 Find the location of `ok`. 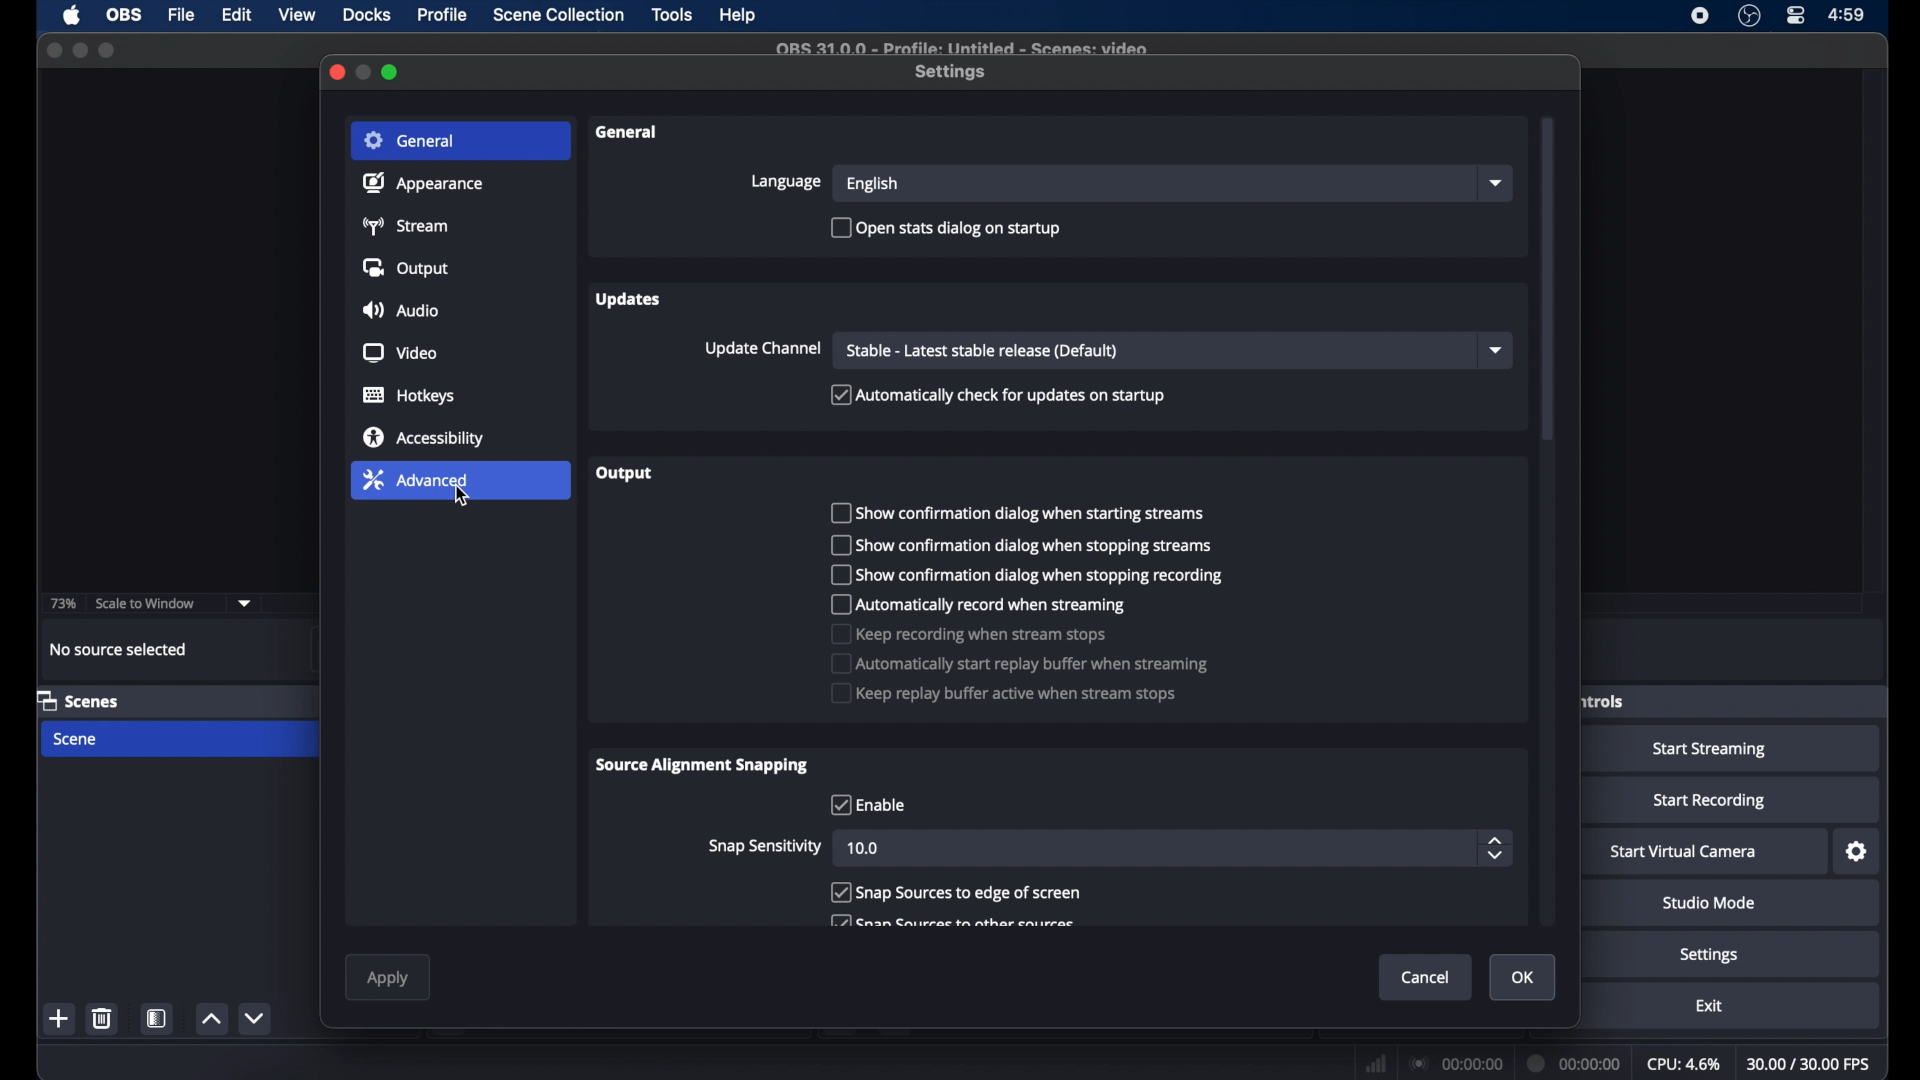

ok is located at coordinates (1524, 978).